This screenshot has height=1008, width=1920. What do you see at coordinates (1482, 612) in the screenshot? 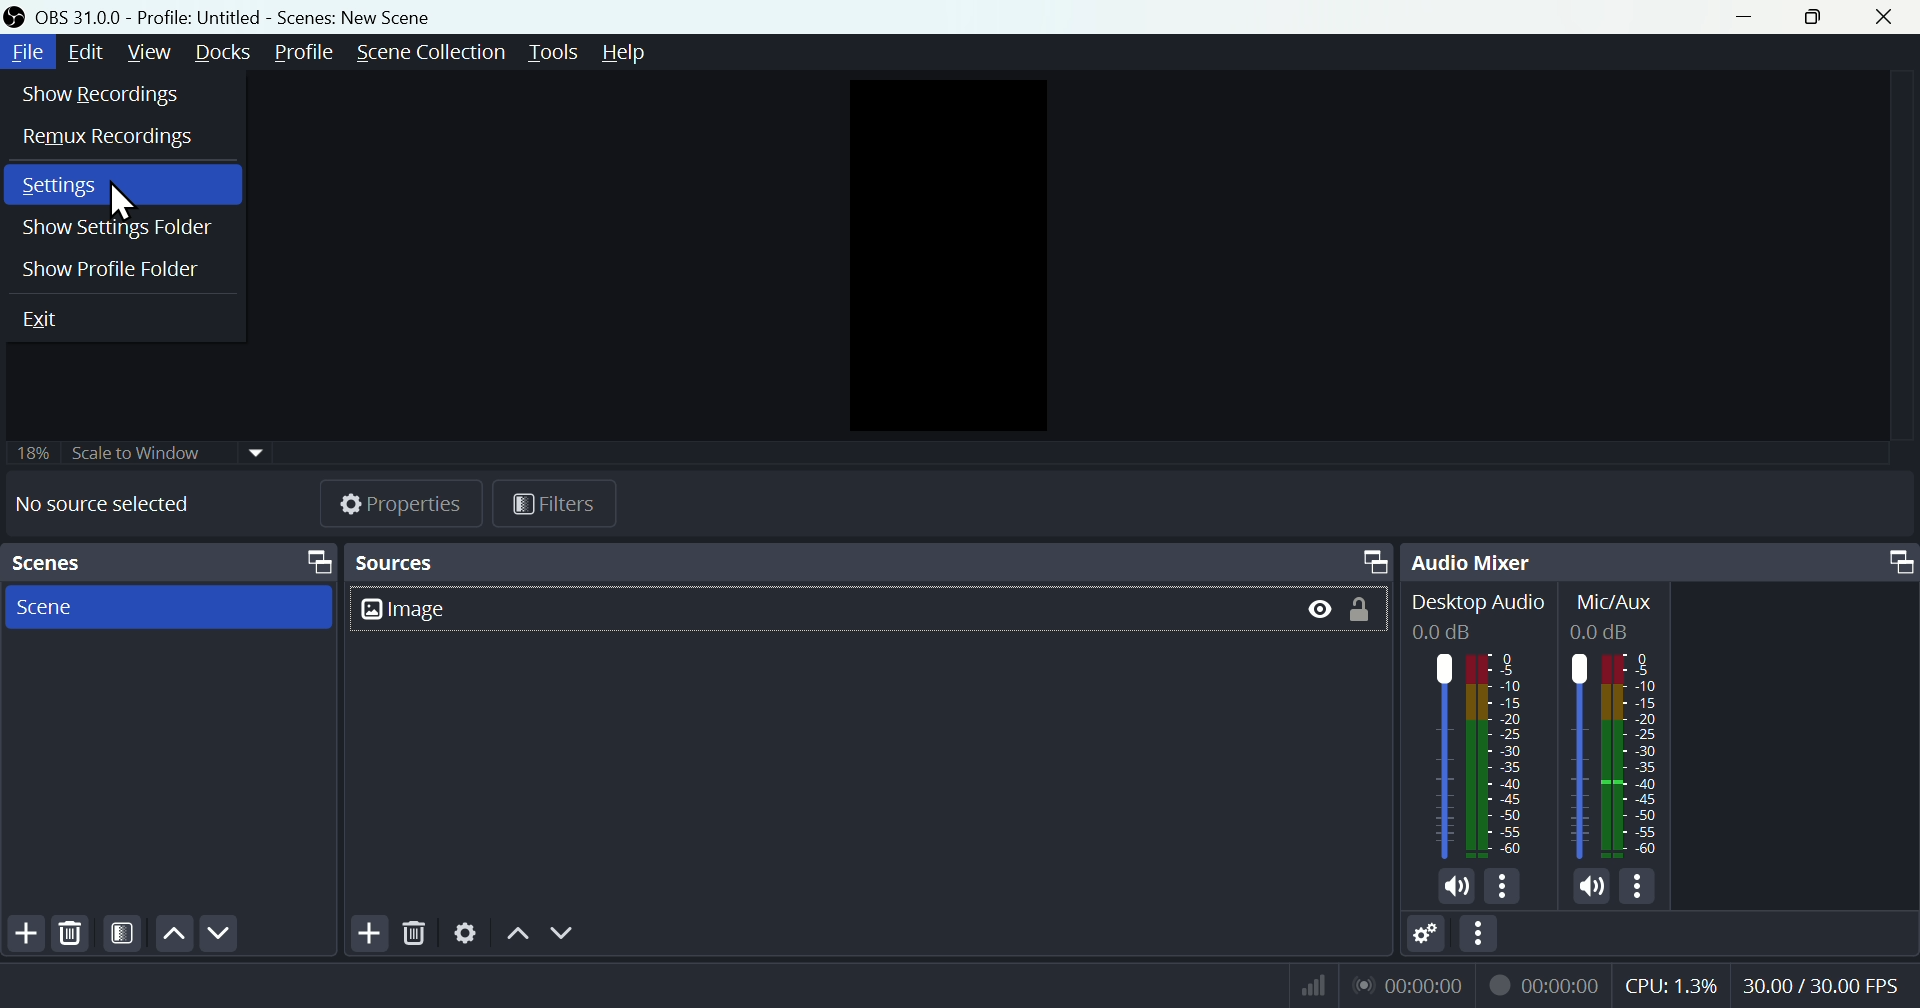
I see `Desktop Audio` at bounding box center [1482, 612].